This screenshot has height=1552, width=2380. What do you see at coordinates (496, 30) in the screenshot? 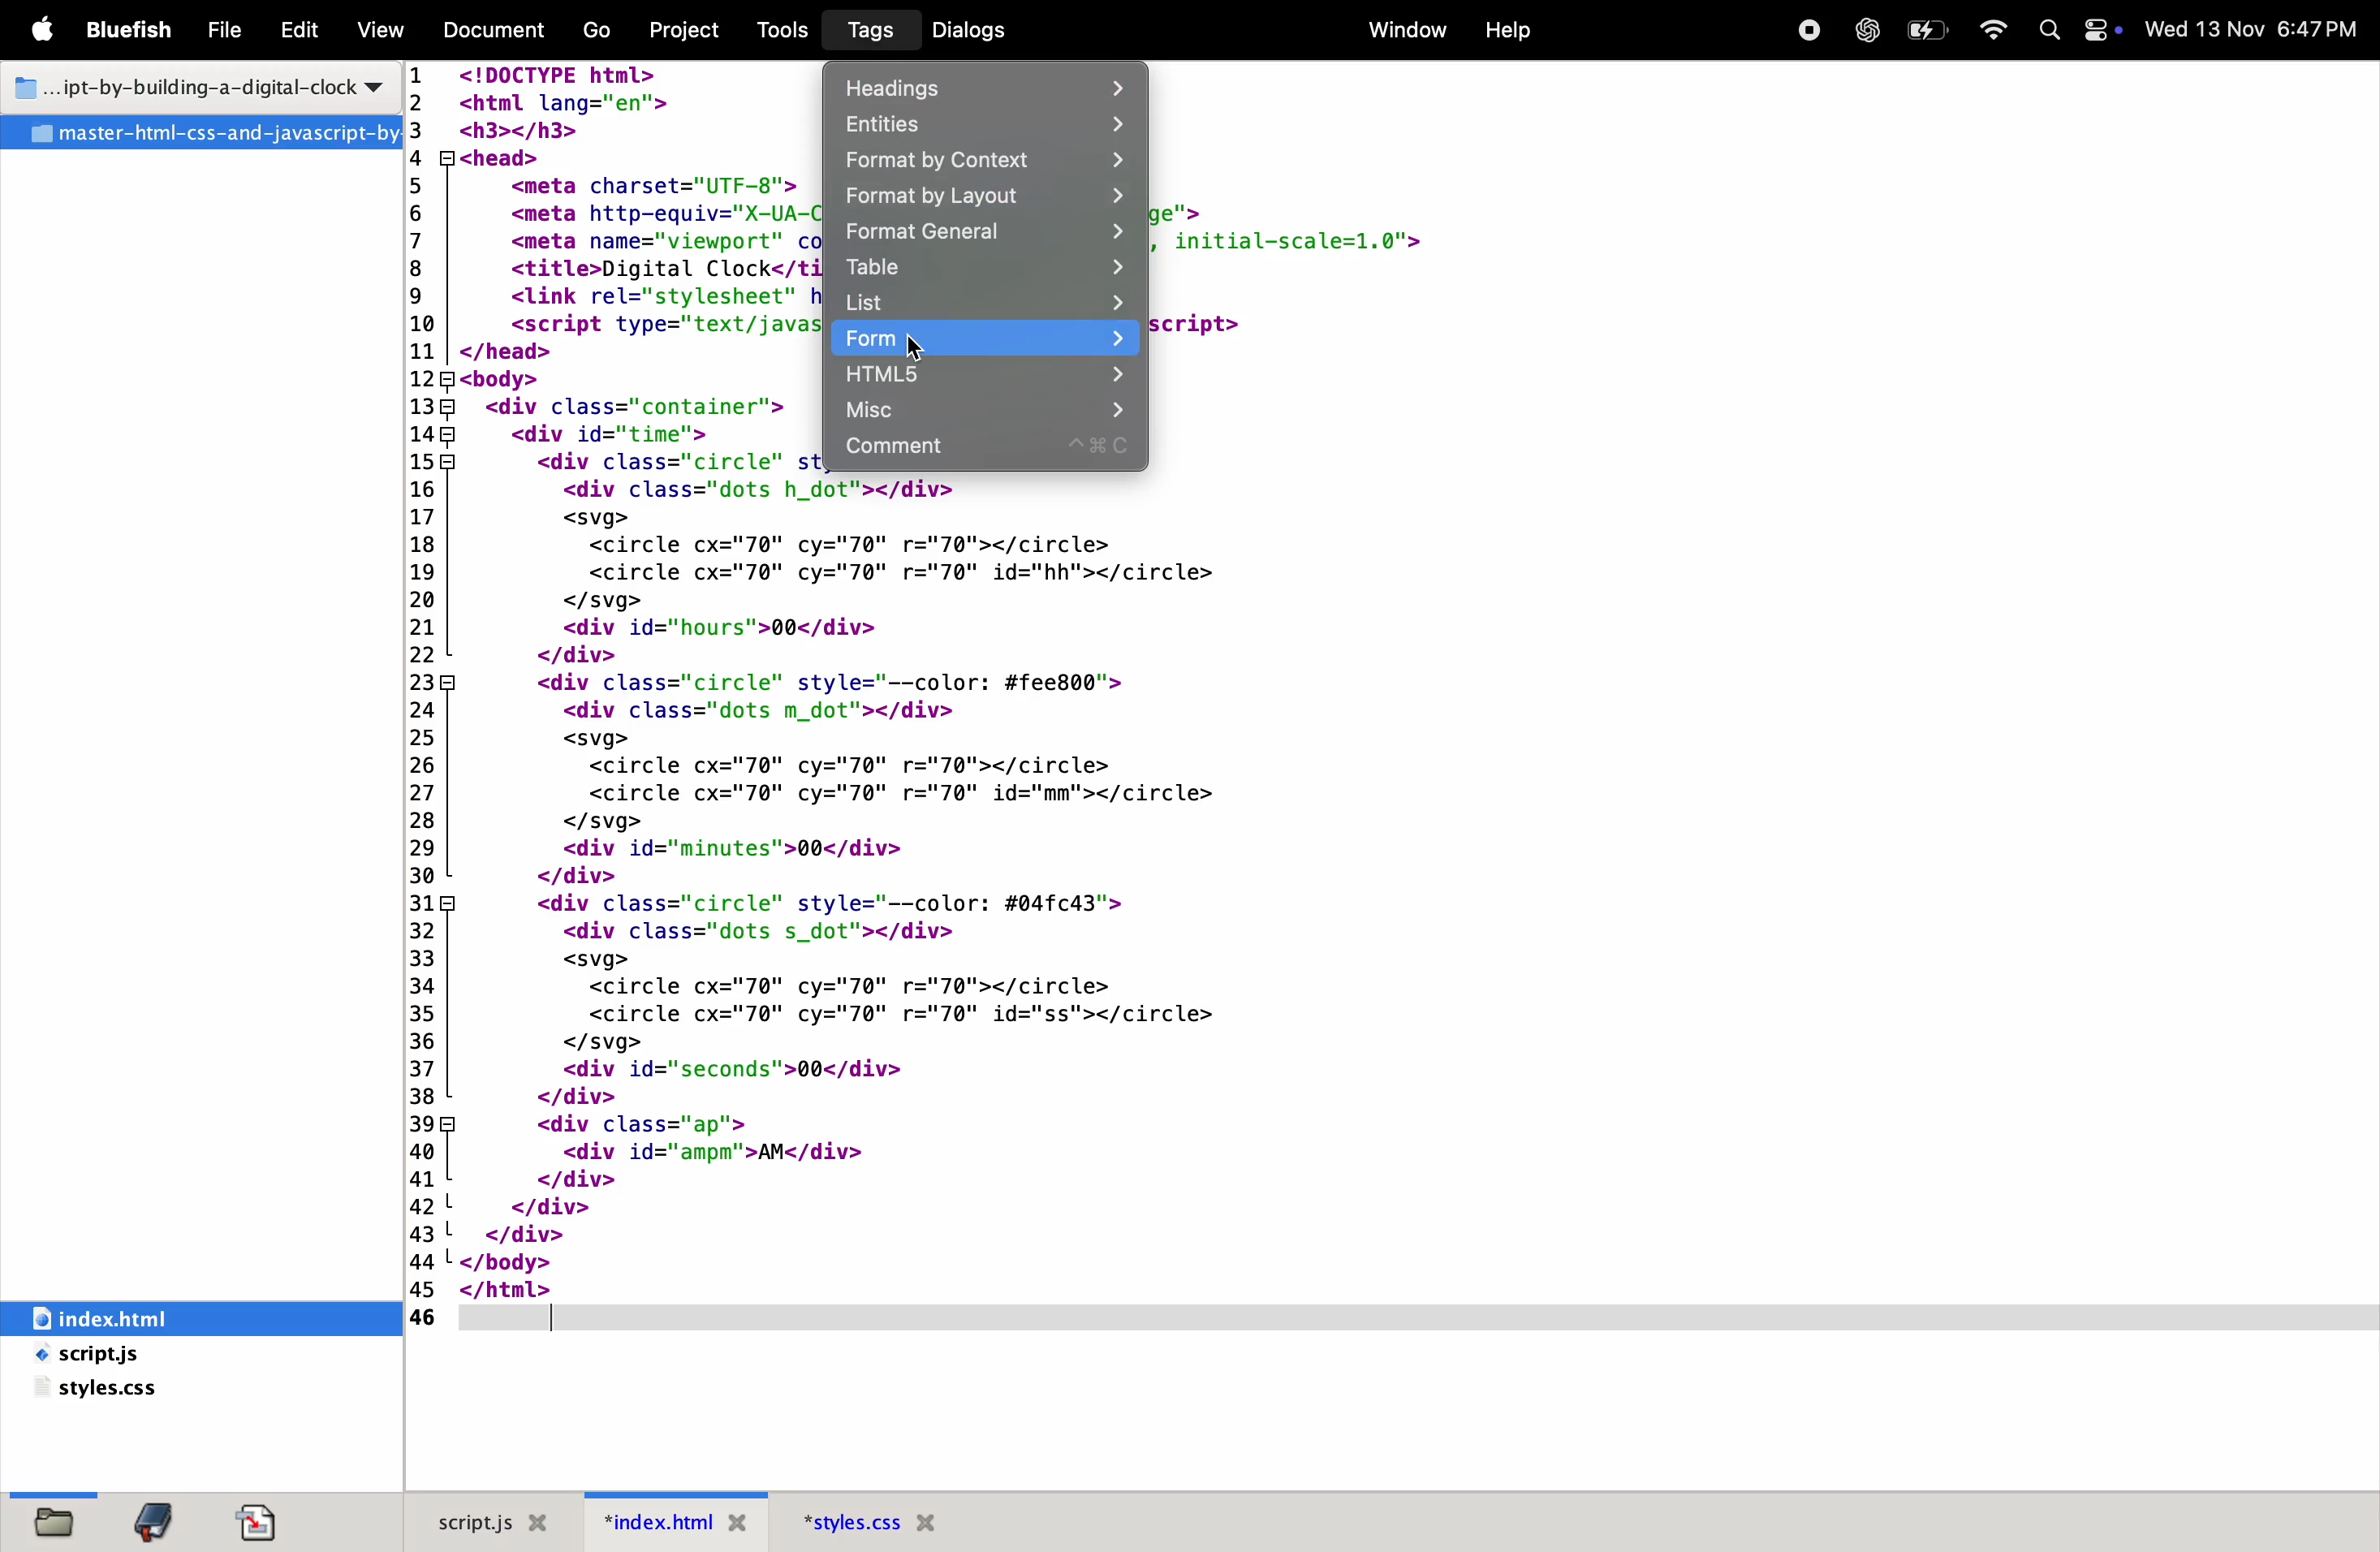
I see `Document` at bounding box center [496, 30].